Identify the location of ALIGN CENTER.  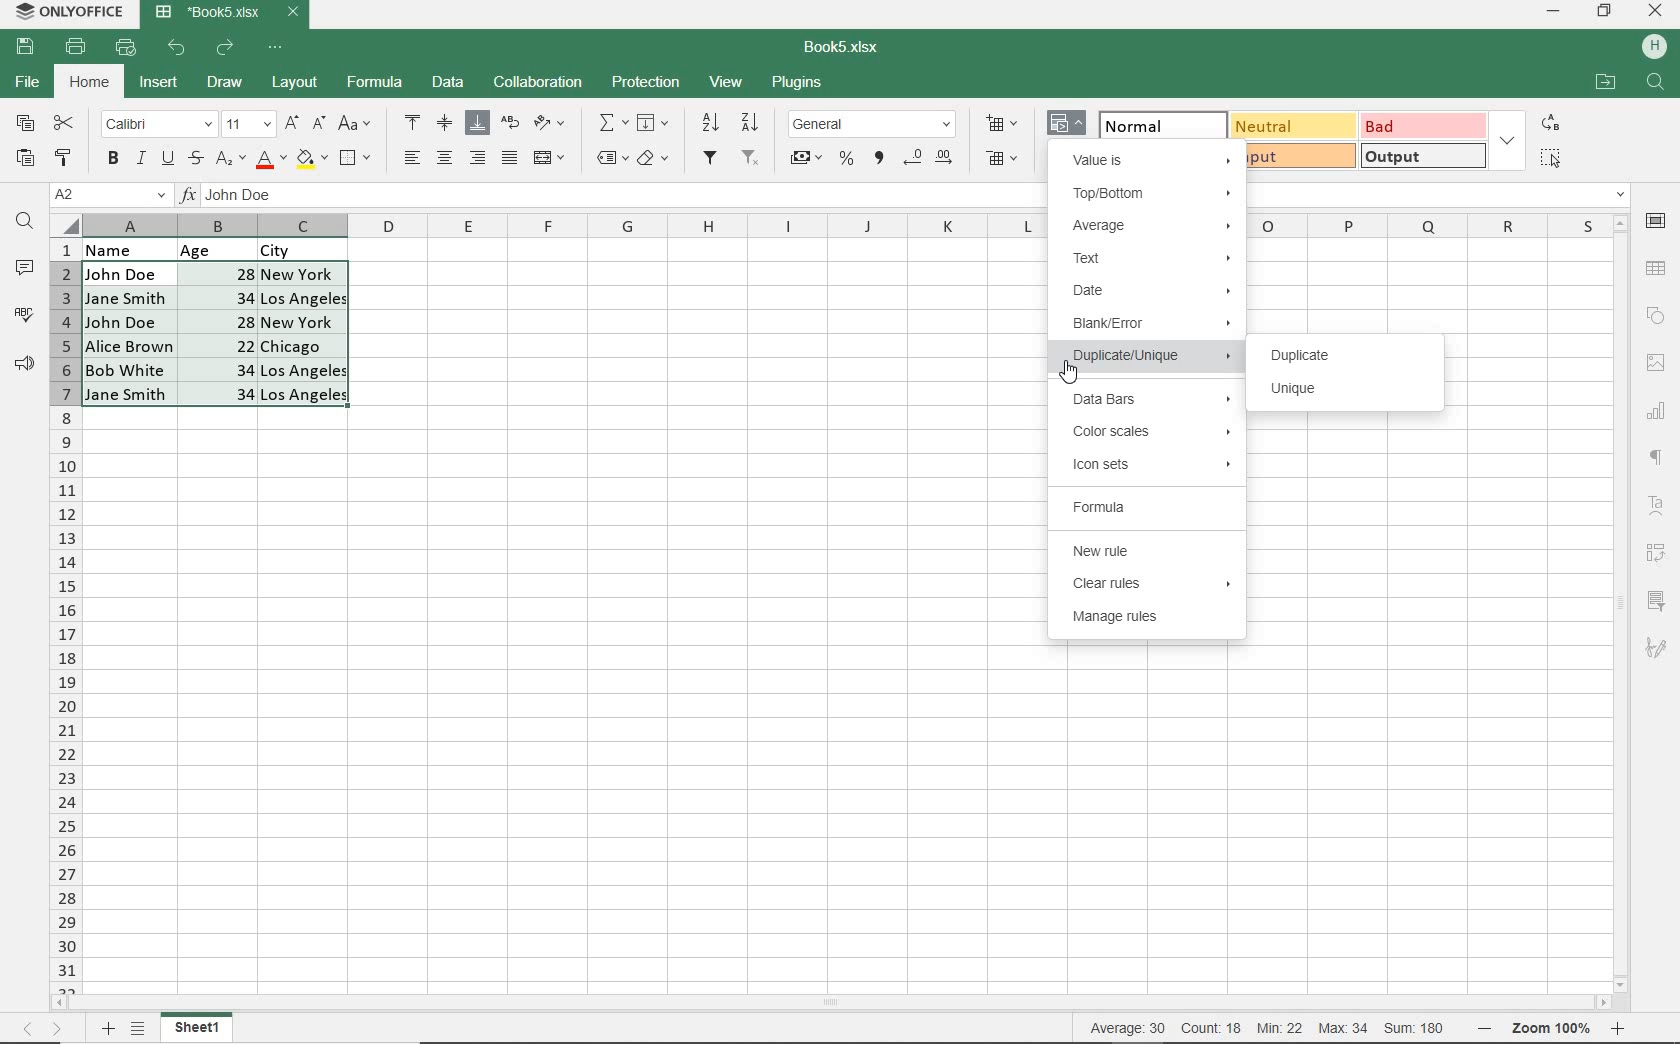
(443, 159).